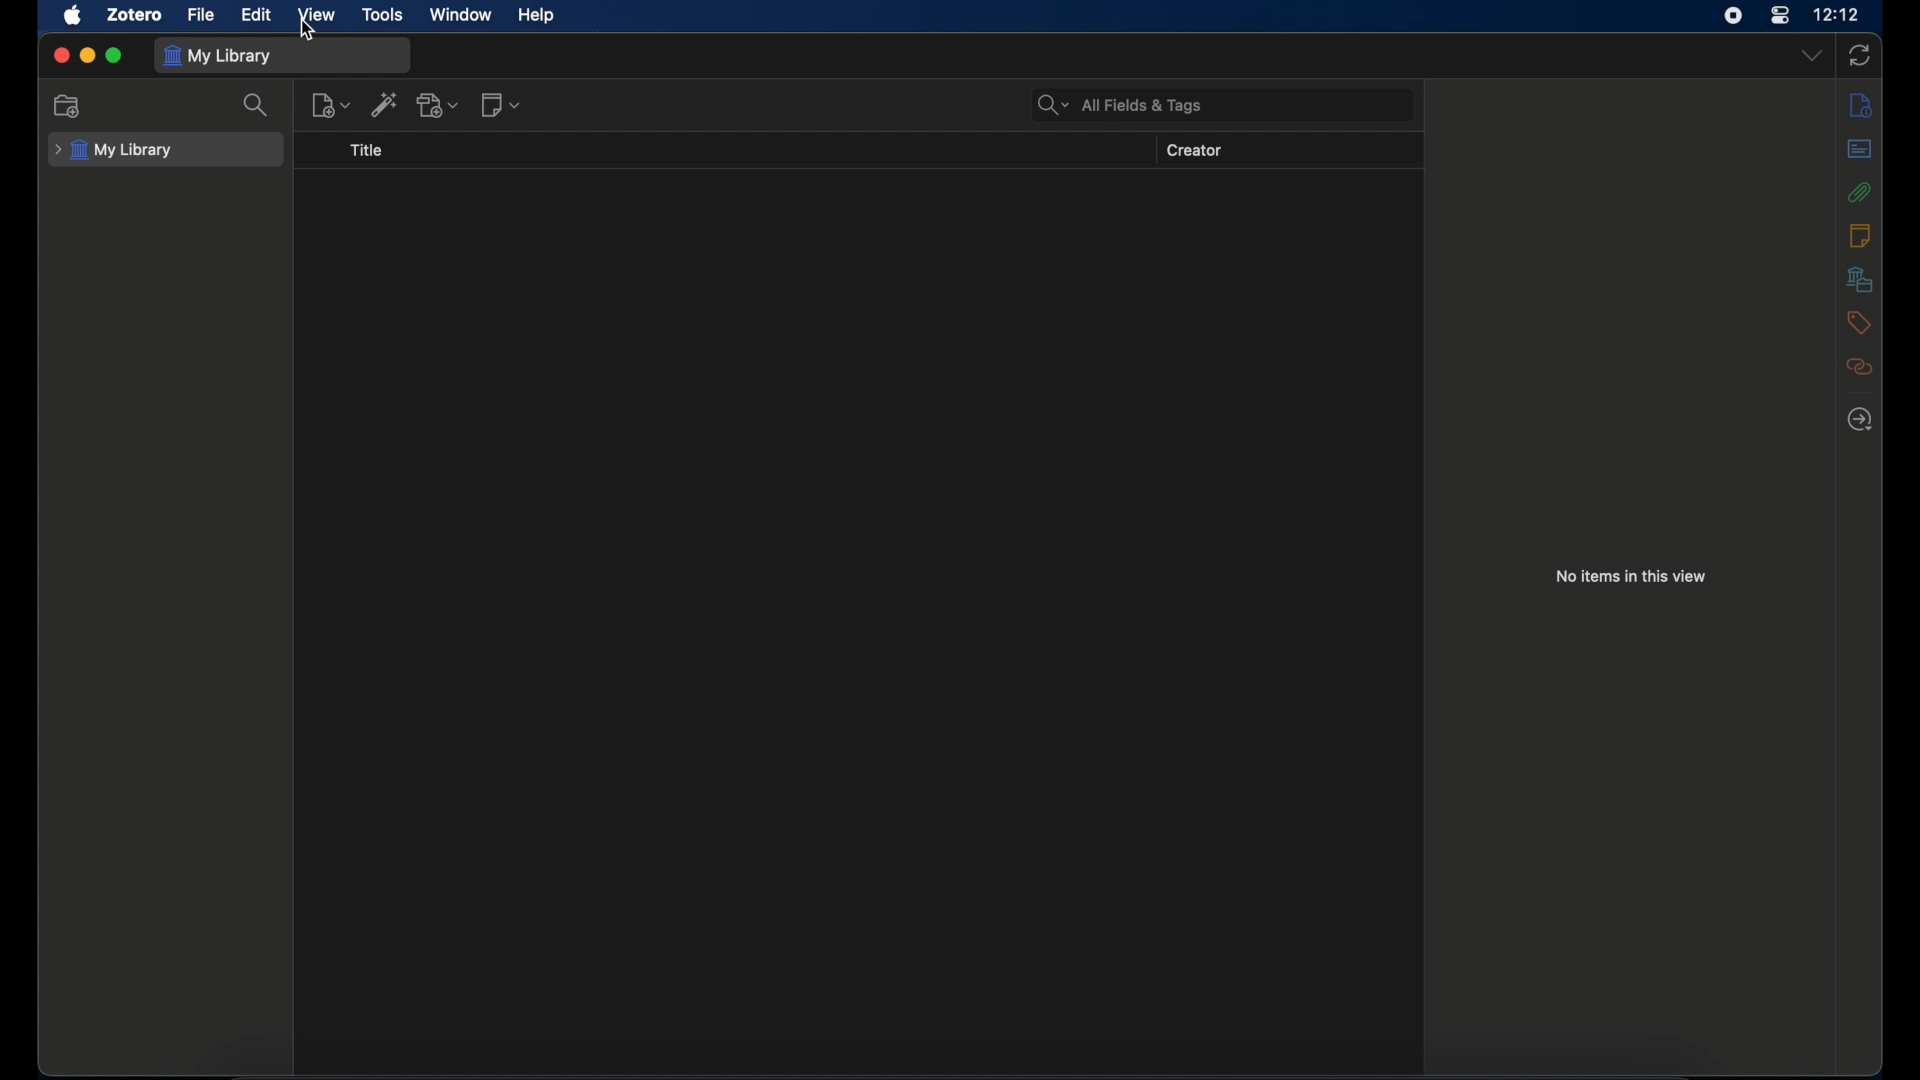  Describe the element at coordinates (61, 55) in the screenshot. I see `close` at that location.